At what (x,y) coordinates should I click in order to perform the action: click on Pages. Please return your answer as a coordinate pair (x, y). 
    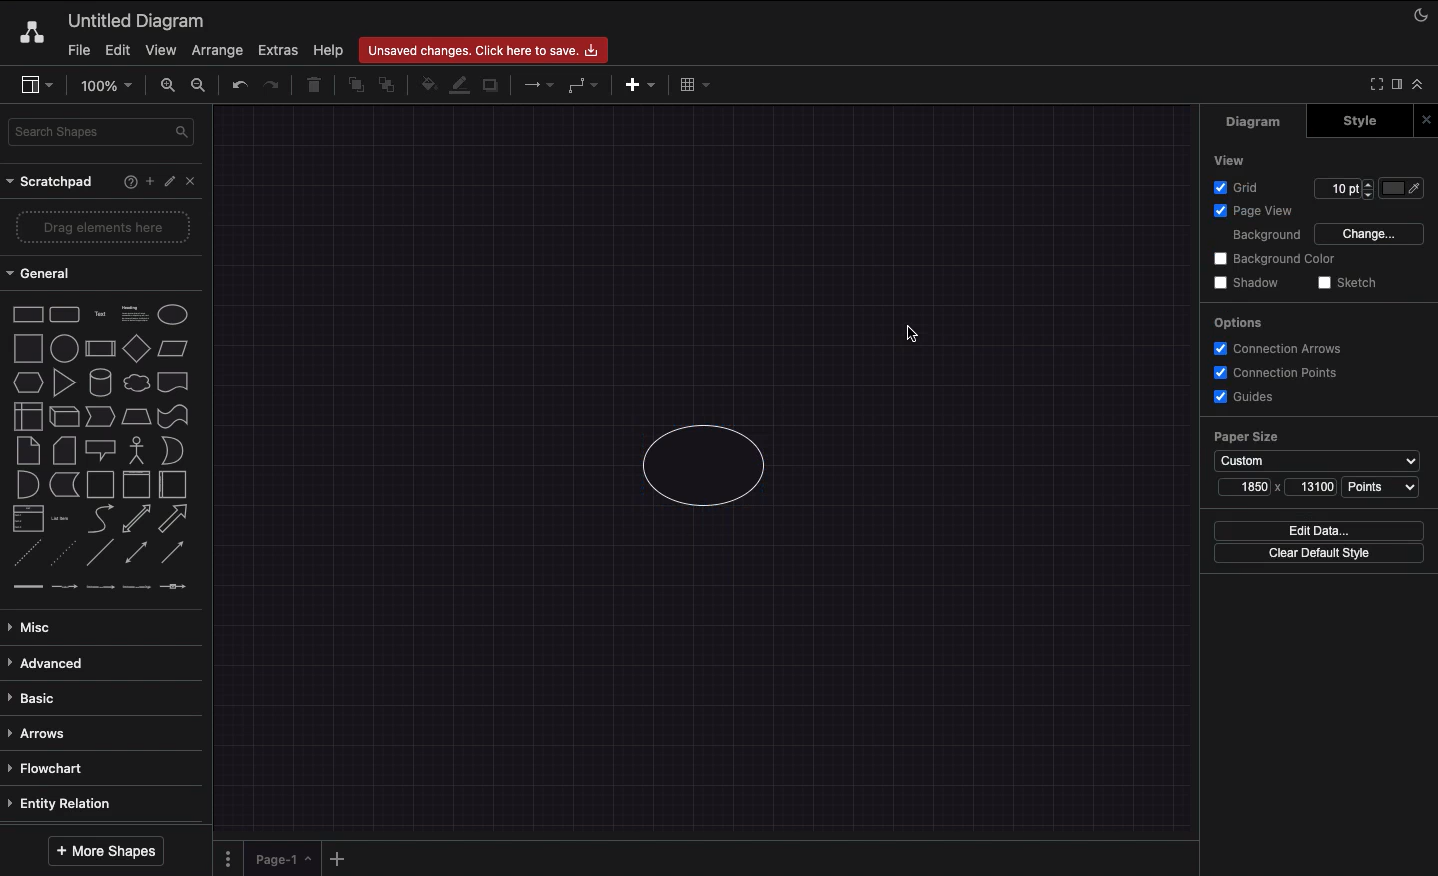
    Looking at the image, I should click on (224, 859).